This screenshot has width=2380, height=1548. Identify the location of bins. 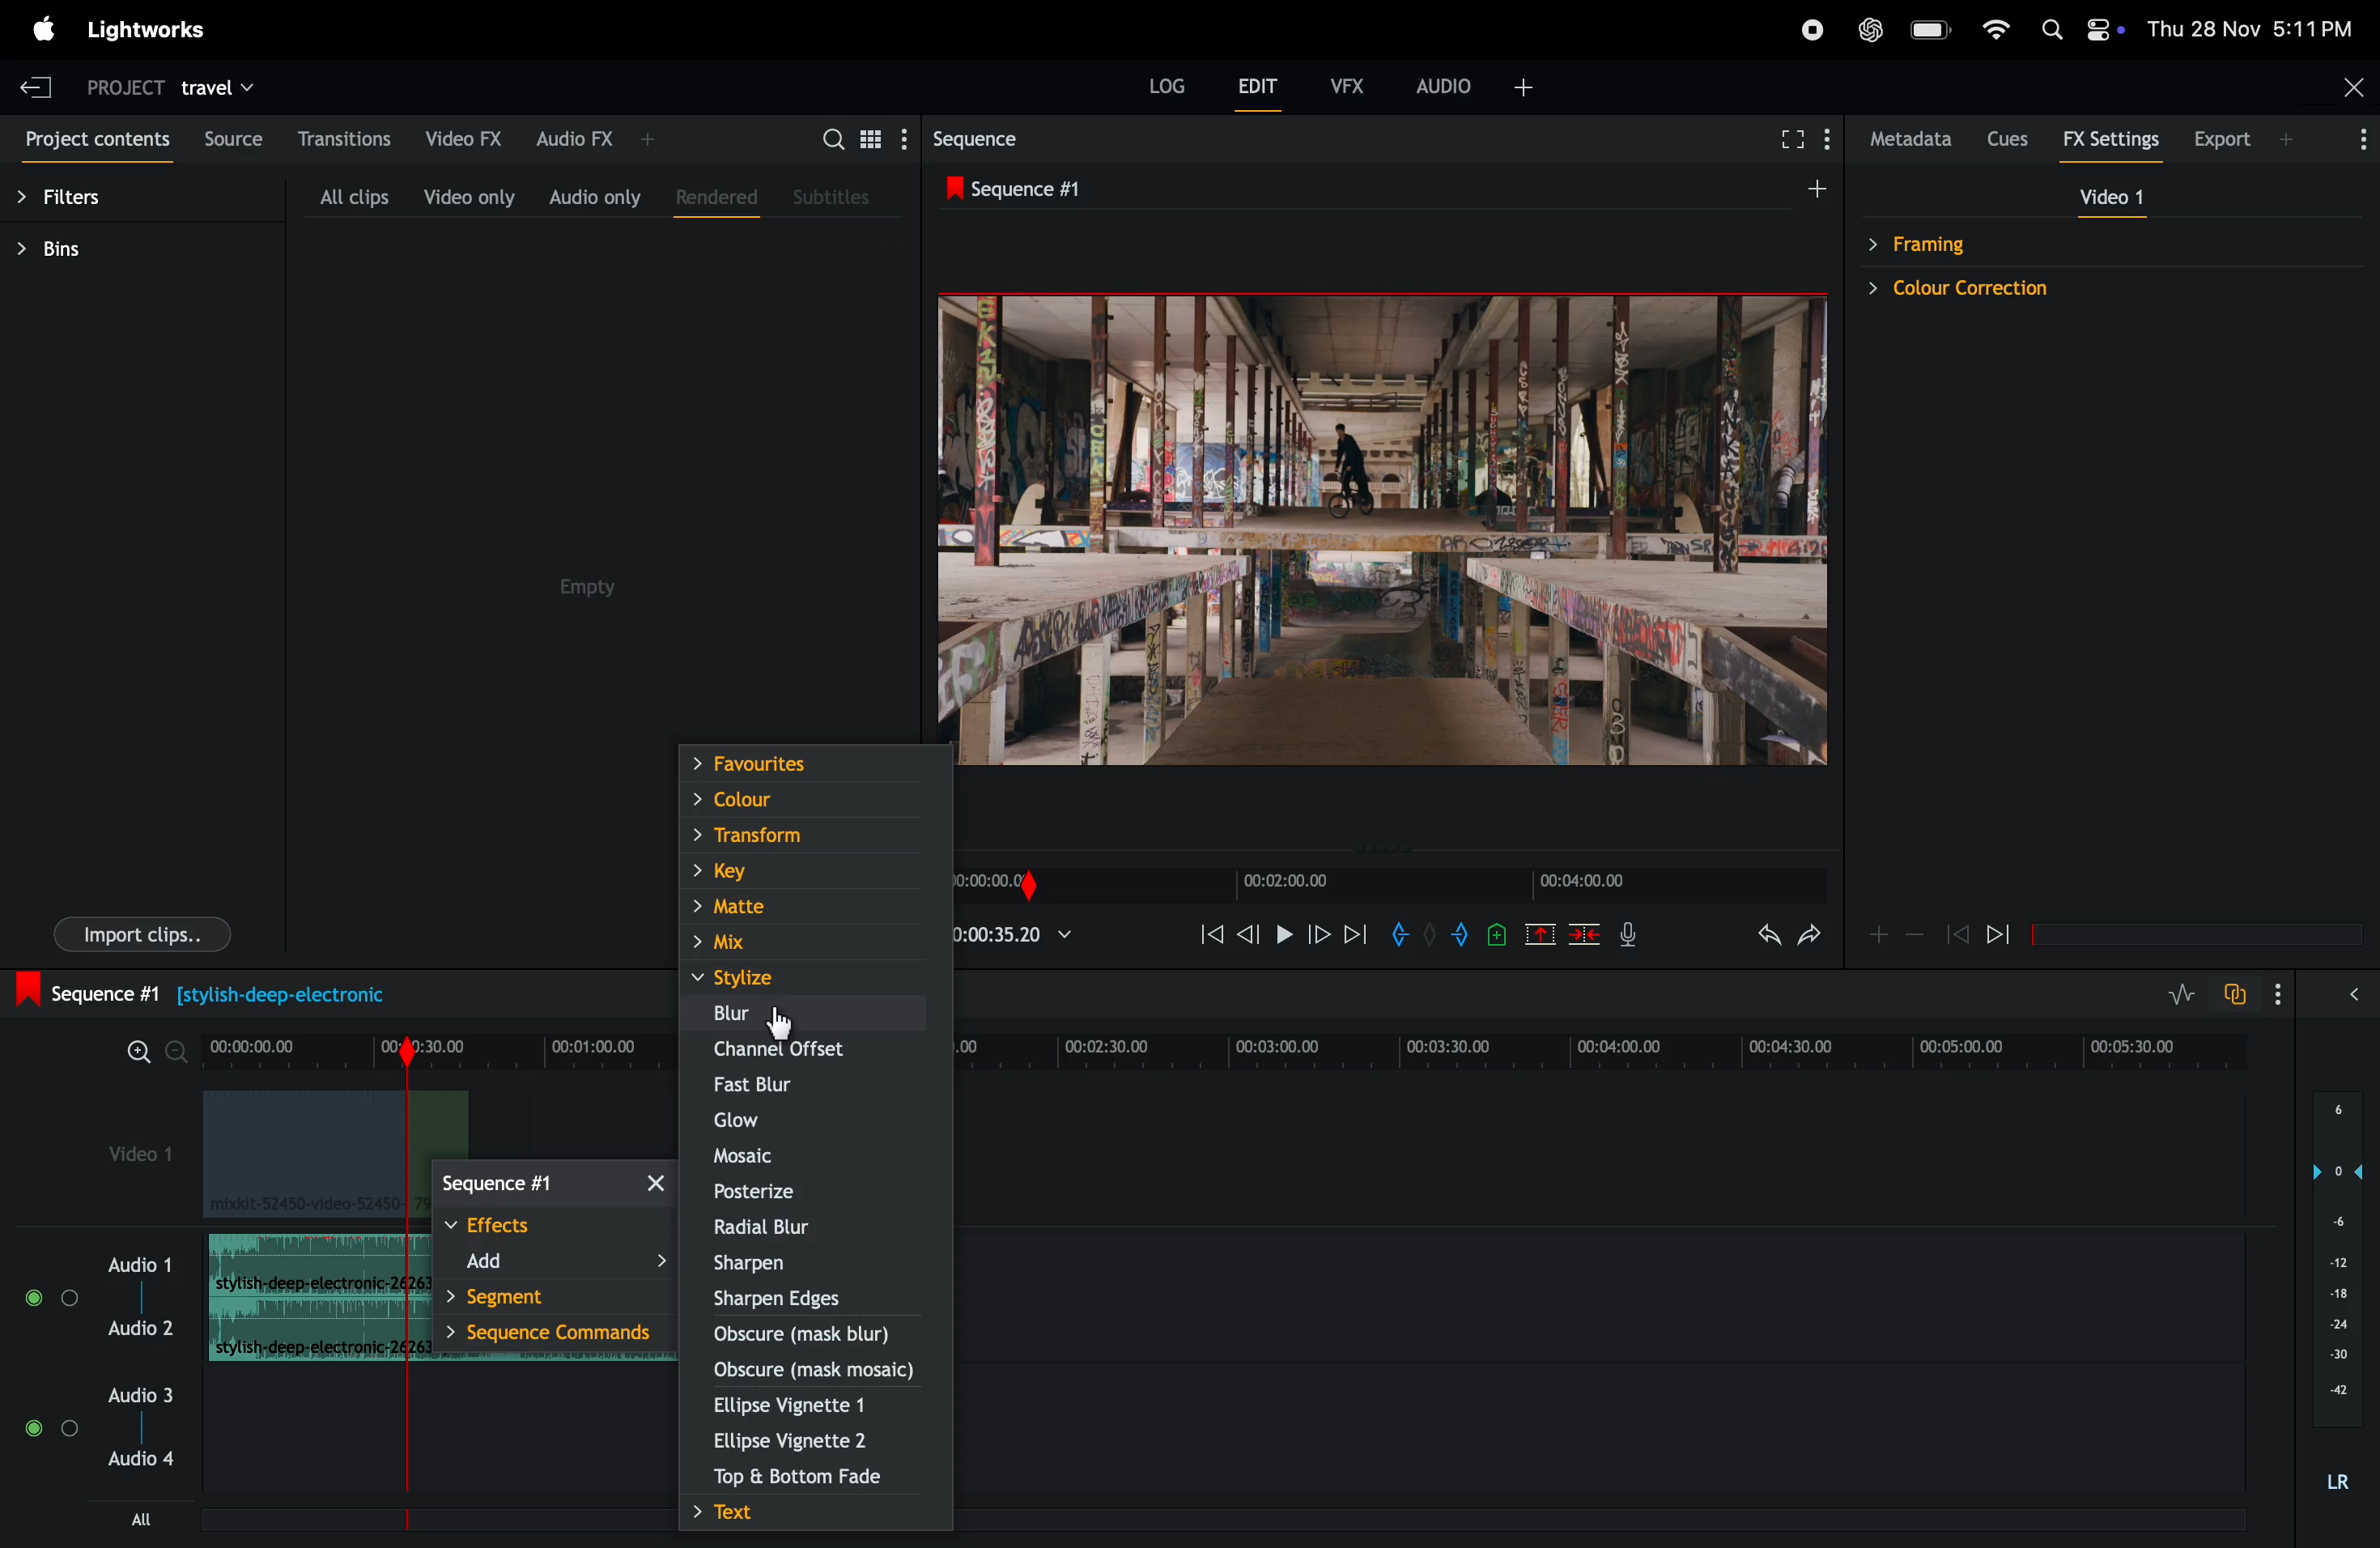
(99, 254).